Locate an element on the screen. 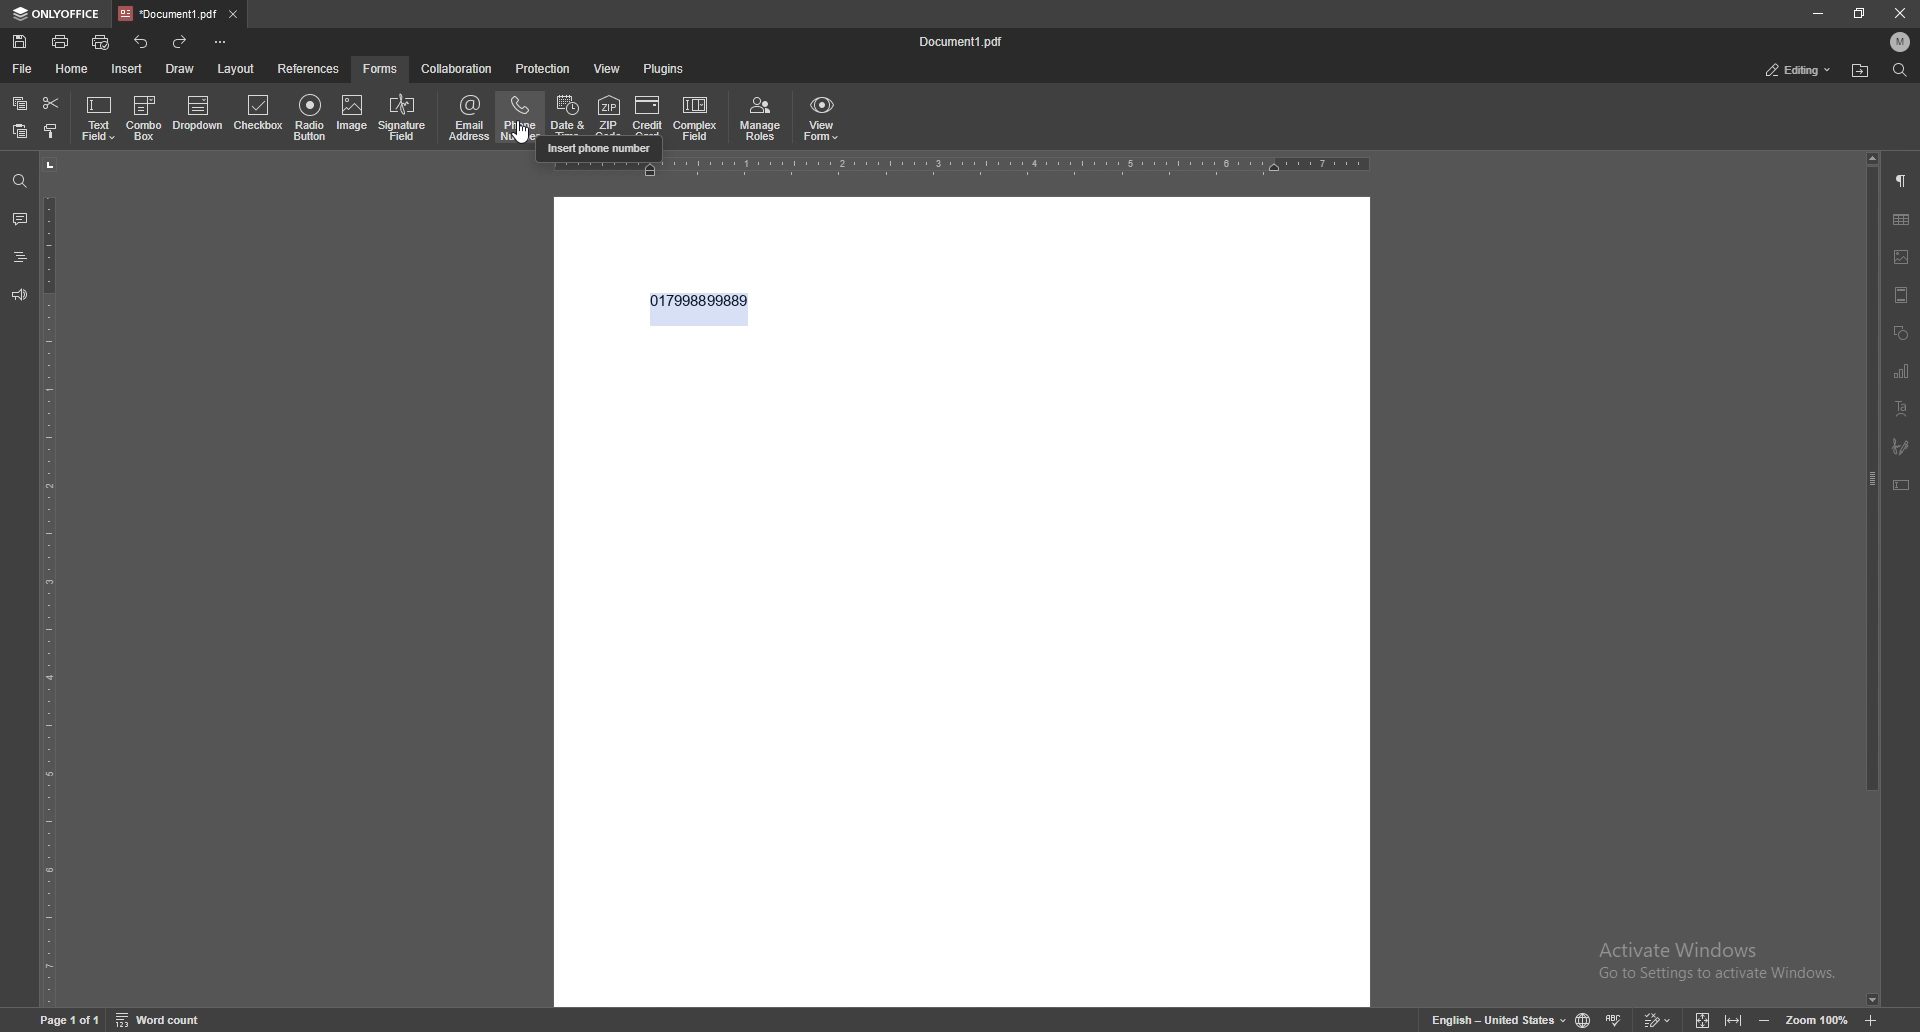  forms is located at coordinates (381, 69).